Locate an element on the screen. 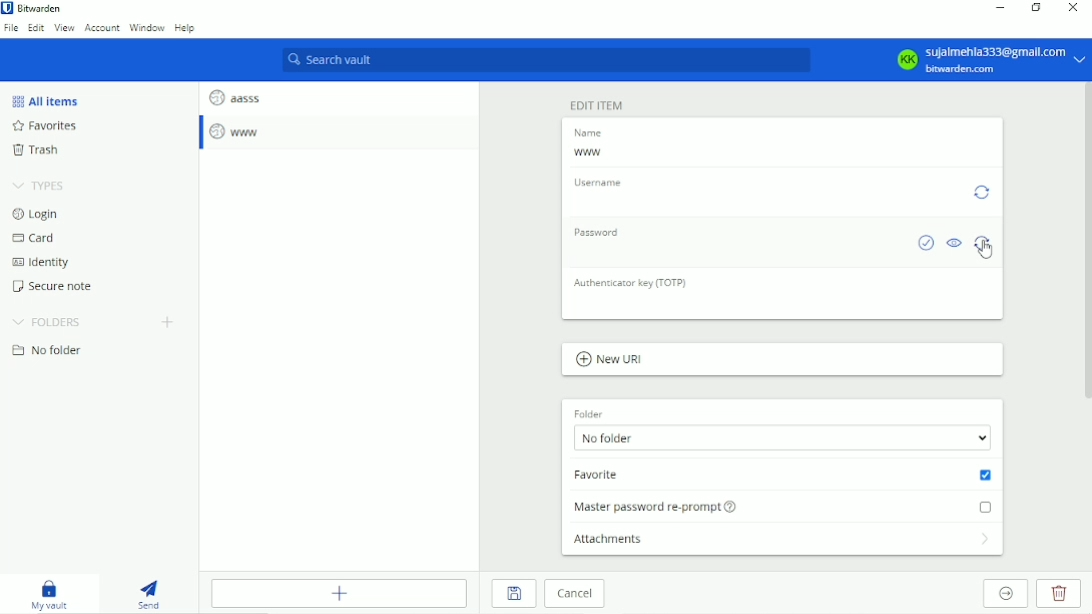 The image size is (1092, 614). No folder is located at coordinates (47, 351).